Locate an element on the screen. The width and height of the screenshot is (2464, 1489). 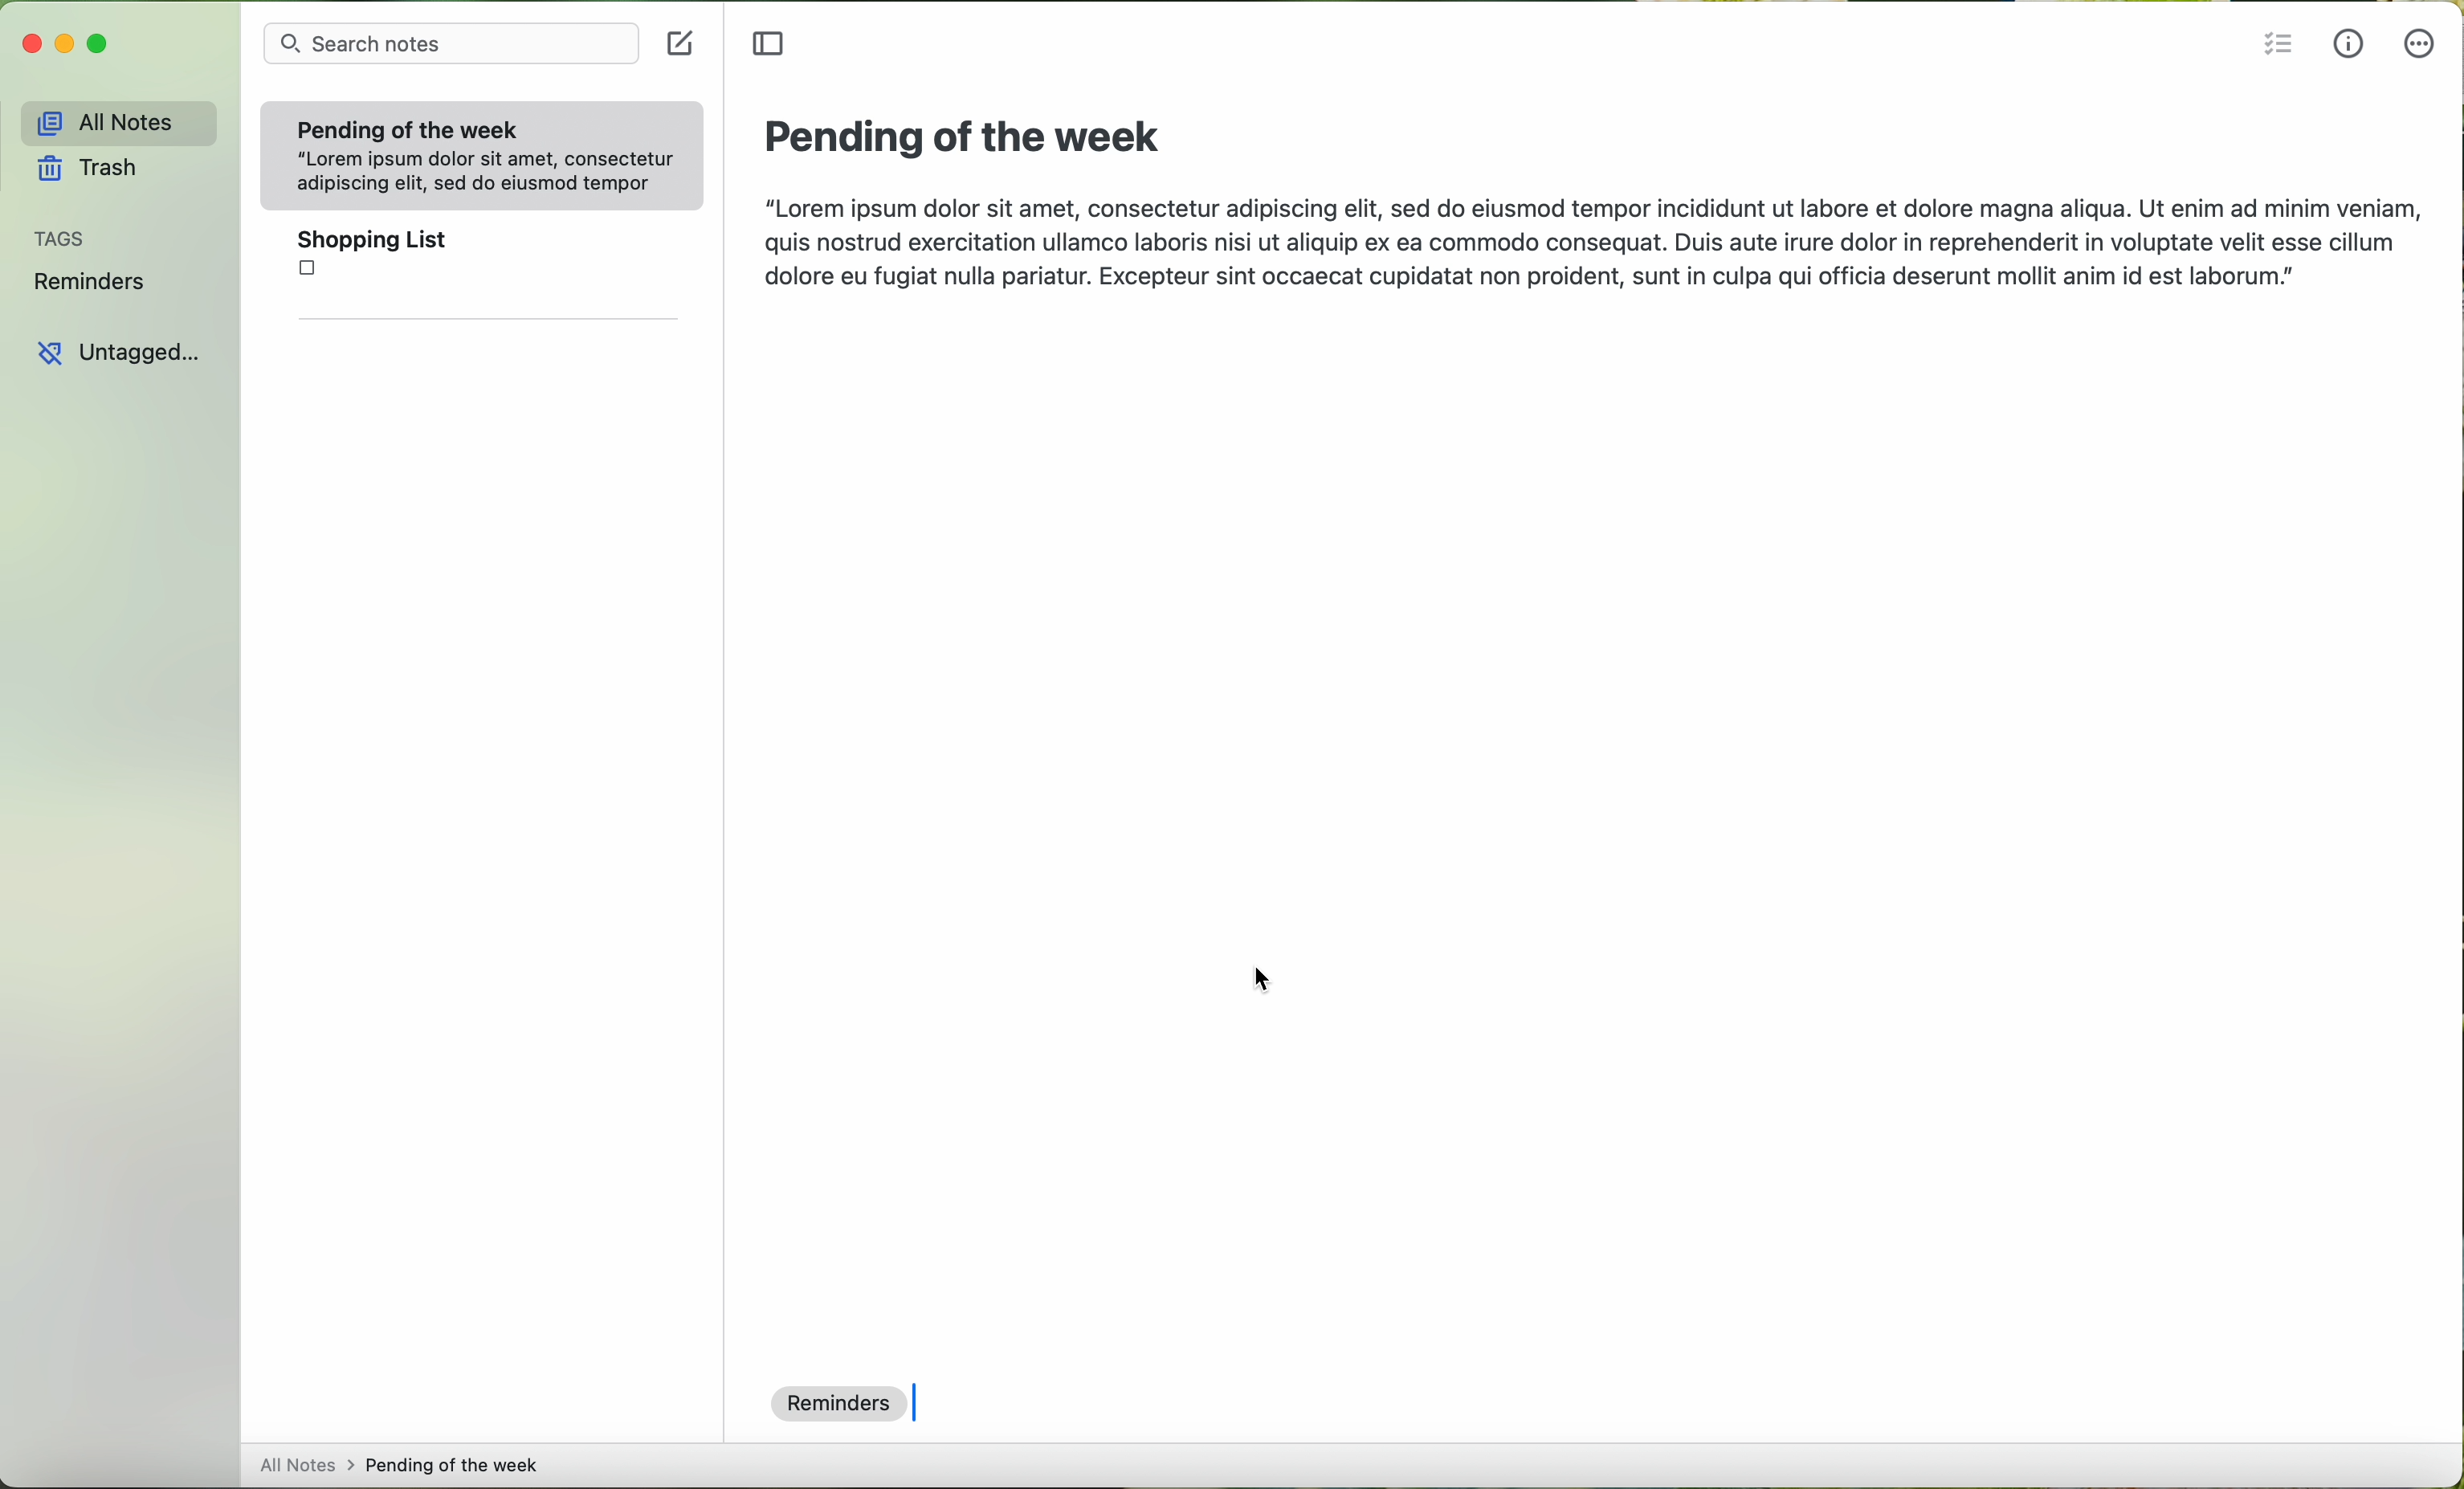
cursor is located at coordinates (1261, 977).